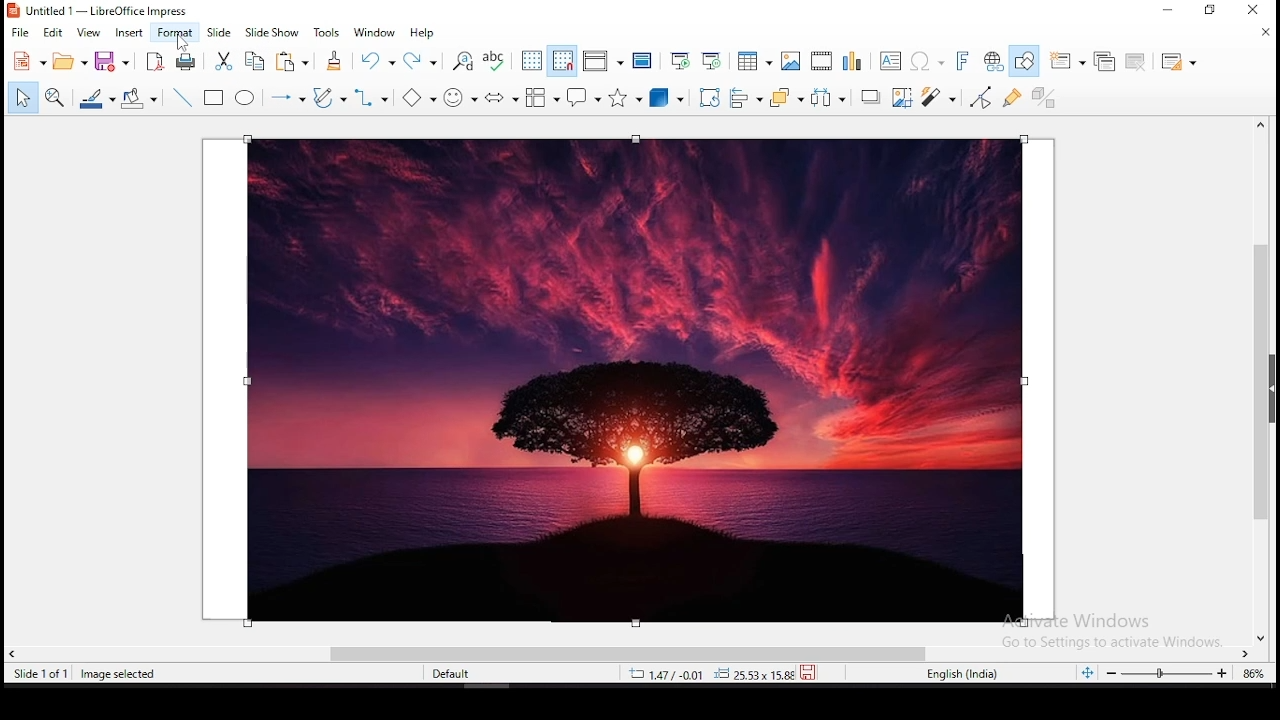 This screenshot has width=1280, height=720. What do you see at coordinates (289, 61) in the screenshot?
I see `copy` at bounding box center [289, 61].